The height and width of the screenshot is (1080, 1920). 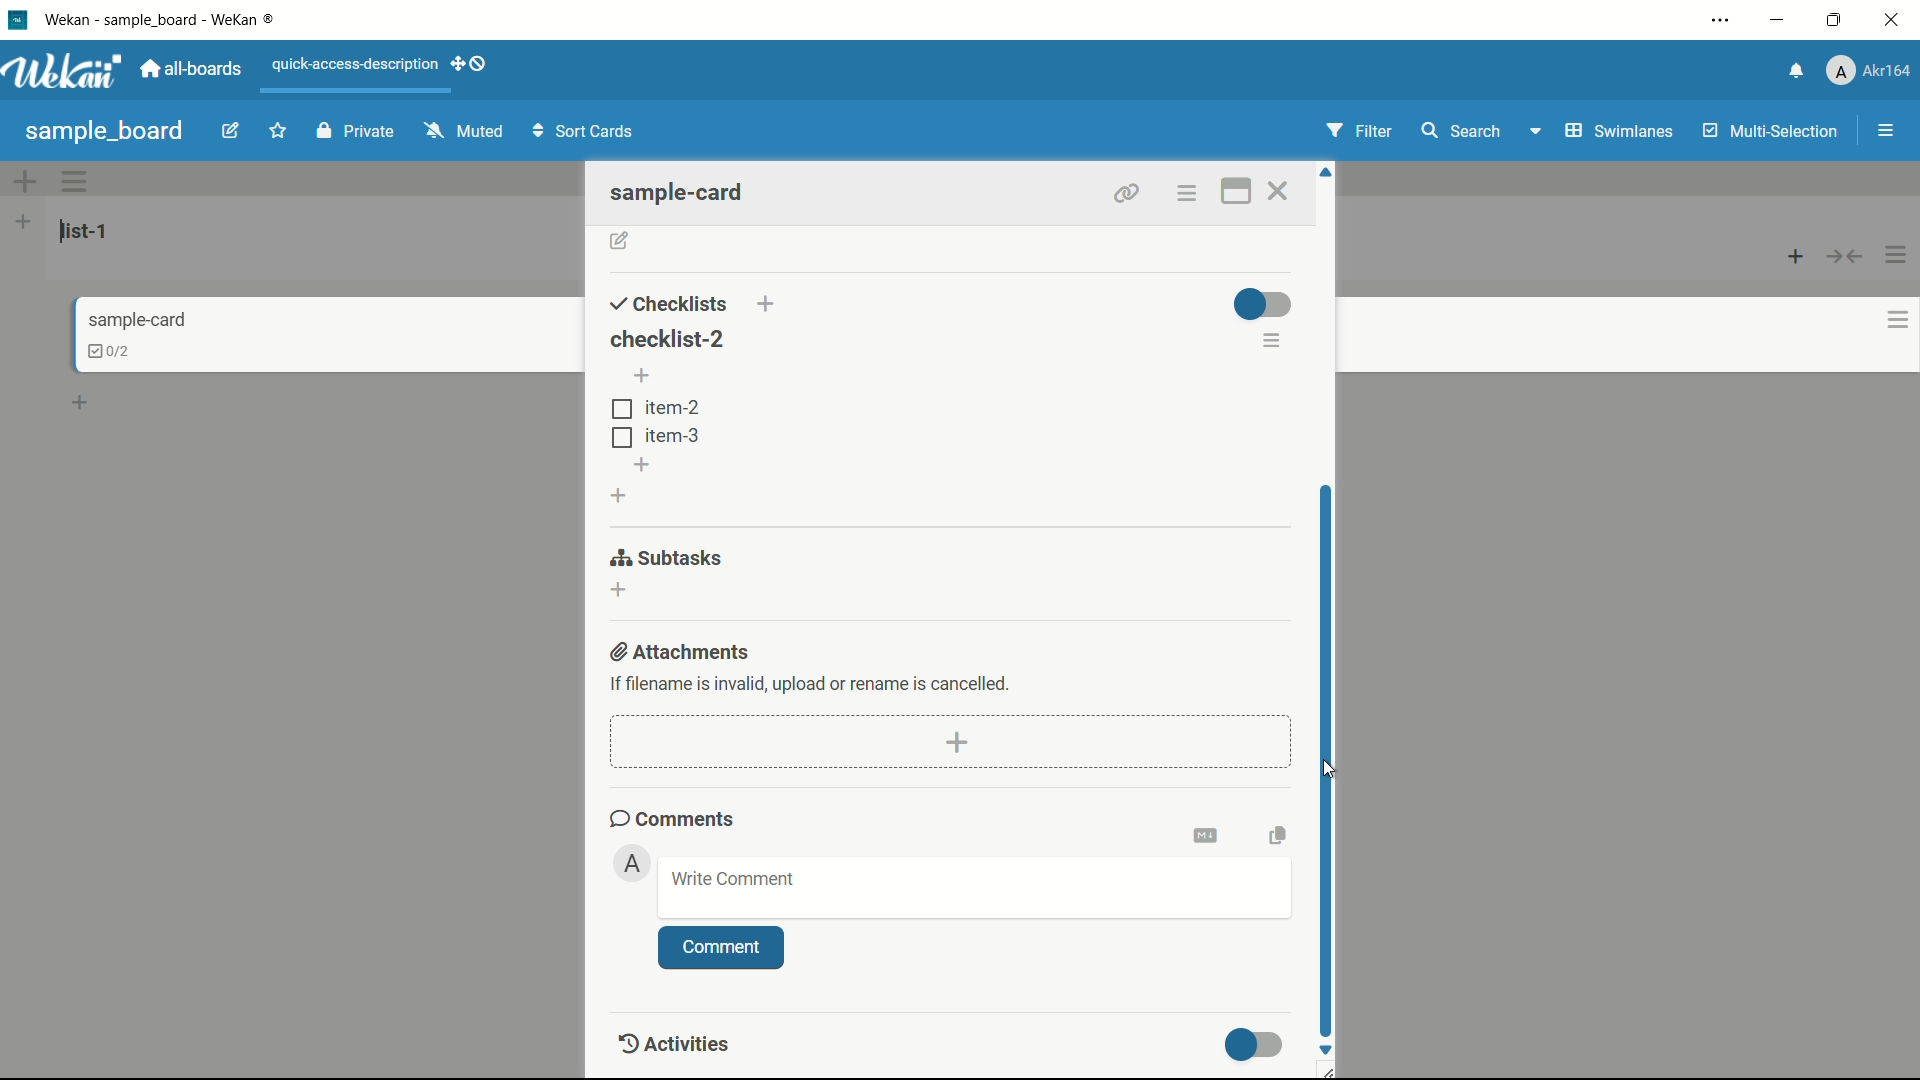 What do you see at coordinates (668, 558) in the screenshot?
I see `subtasks` at bounding box center [668, 558].